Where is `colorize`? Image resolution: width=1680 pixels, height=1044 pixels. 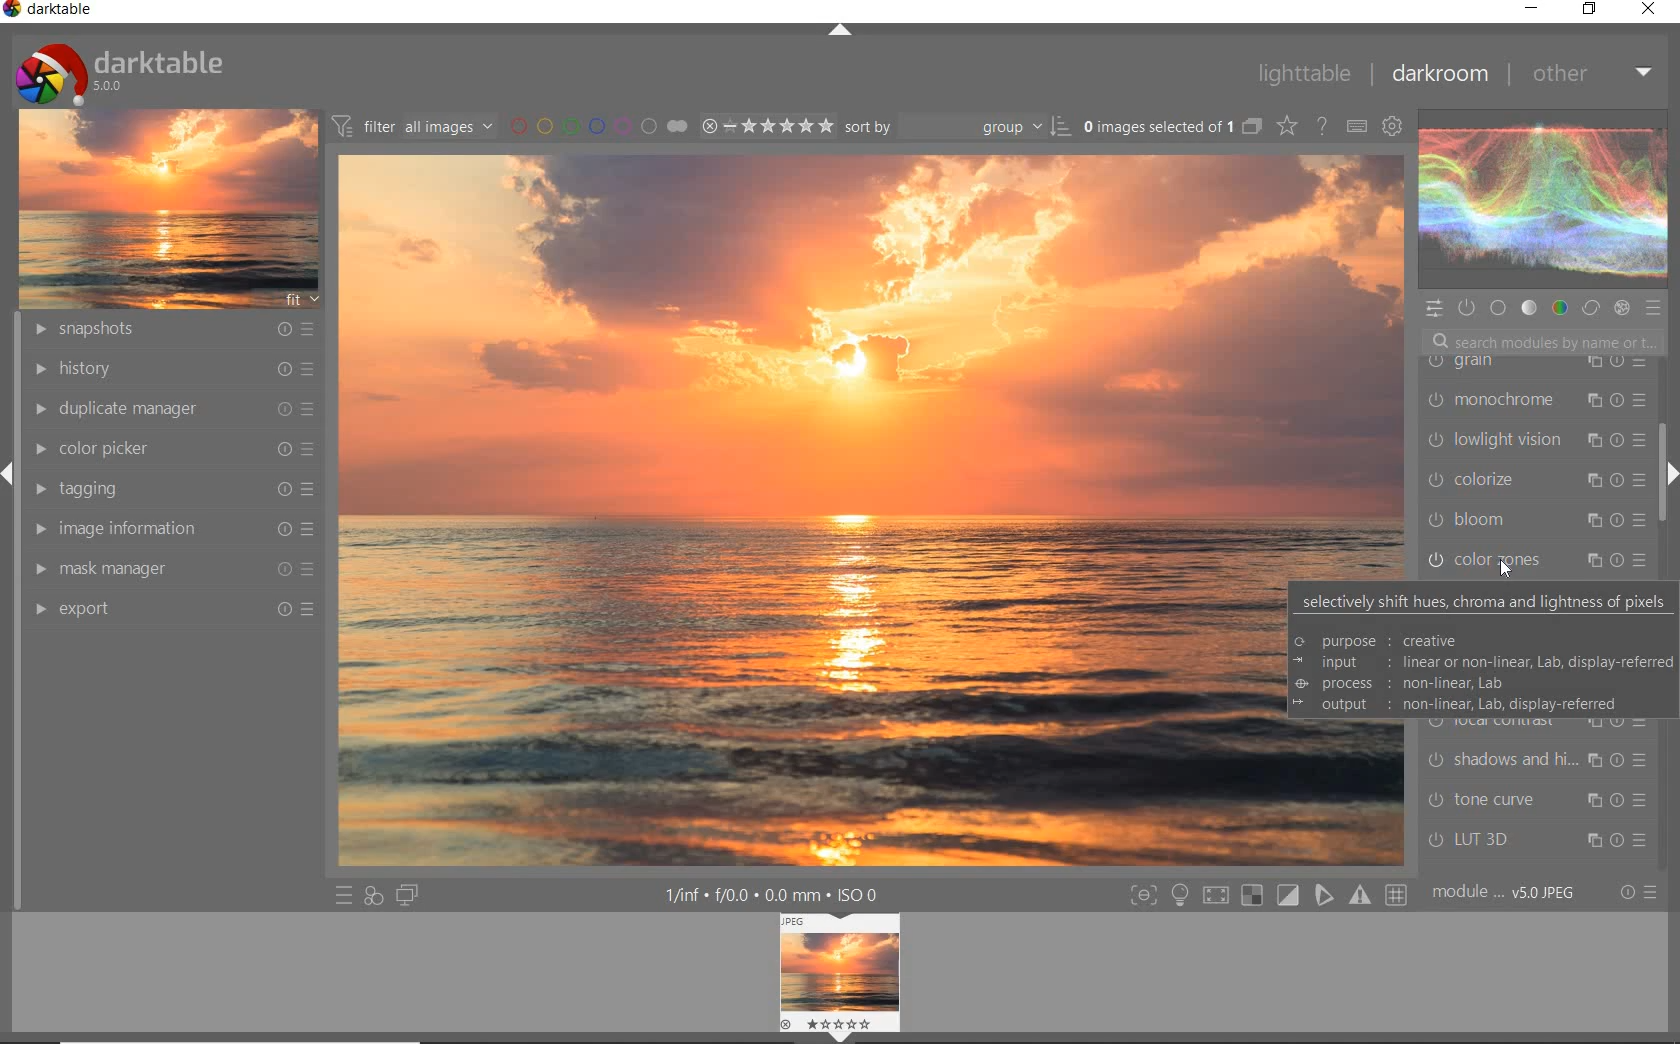 colorize is located at coordinates (1536, 482).